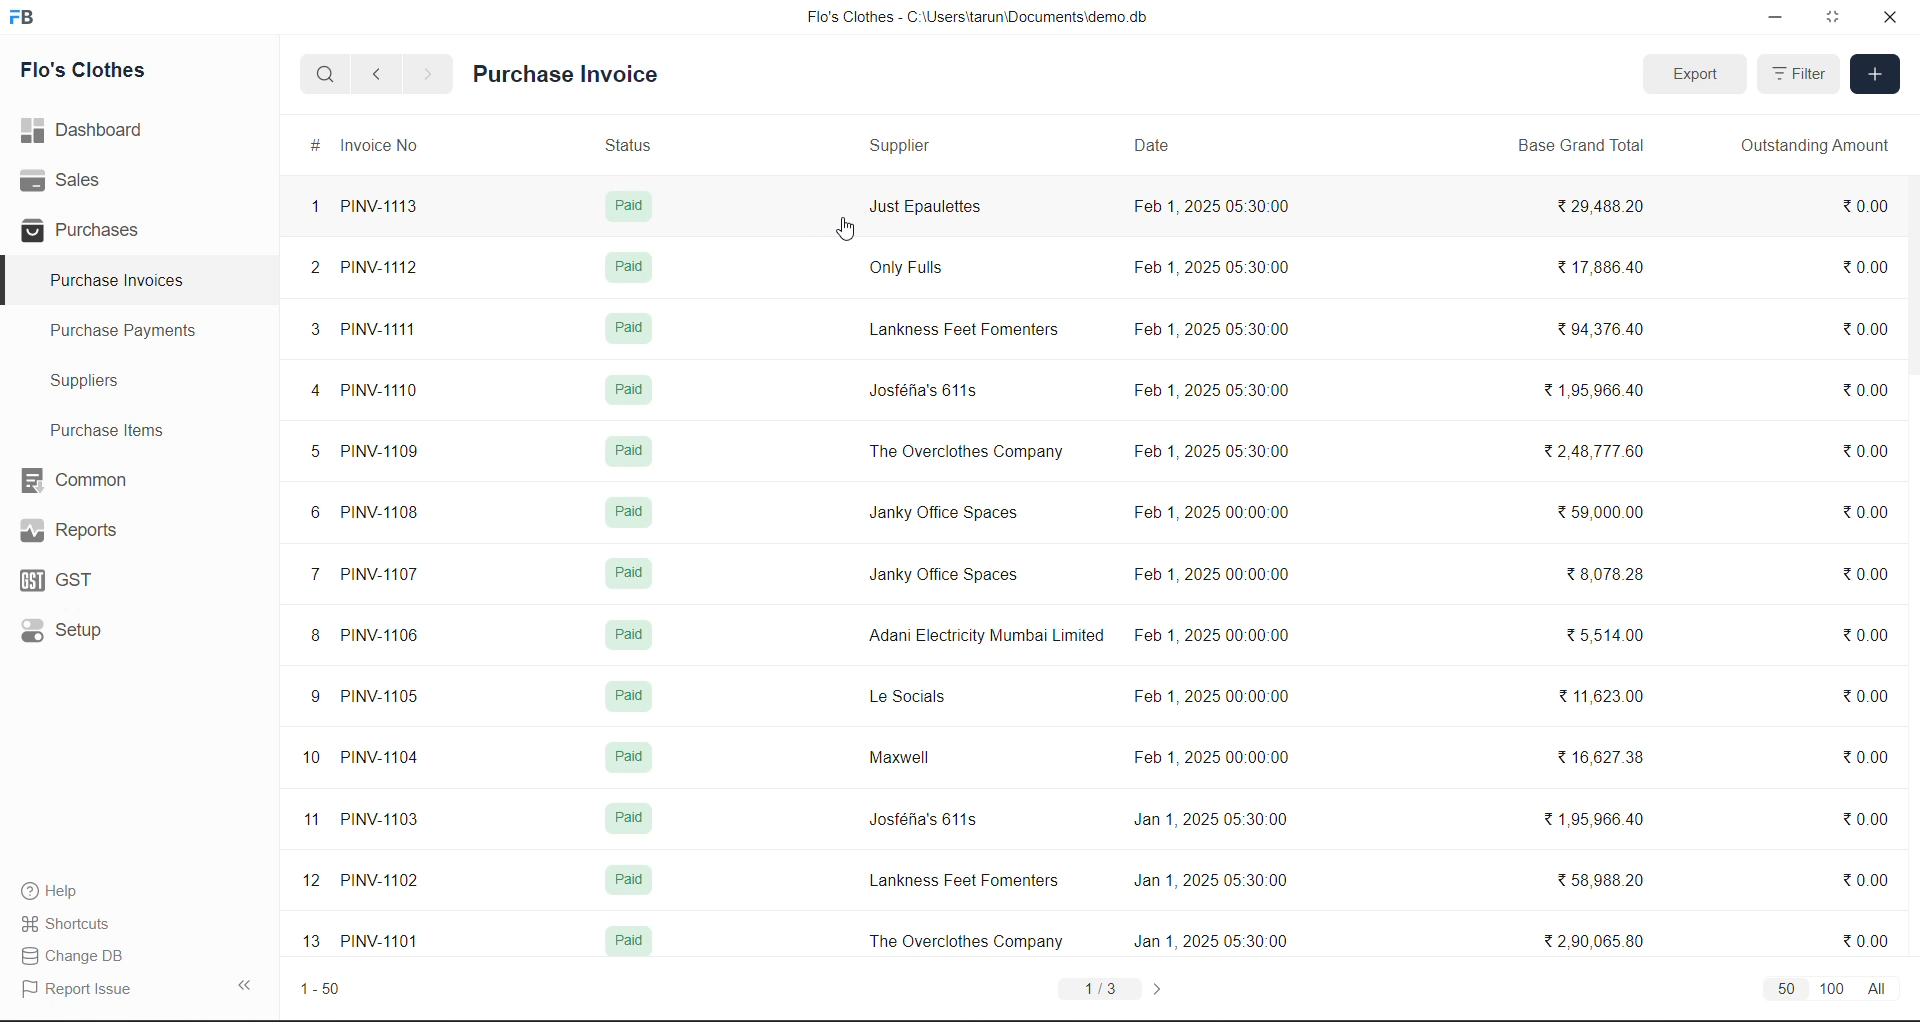  What do you see at coordinates (630, 143) in the screenshot?
I see `Status` at bounding box center [630, 143].